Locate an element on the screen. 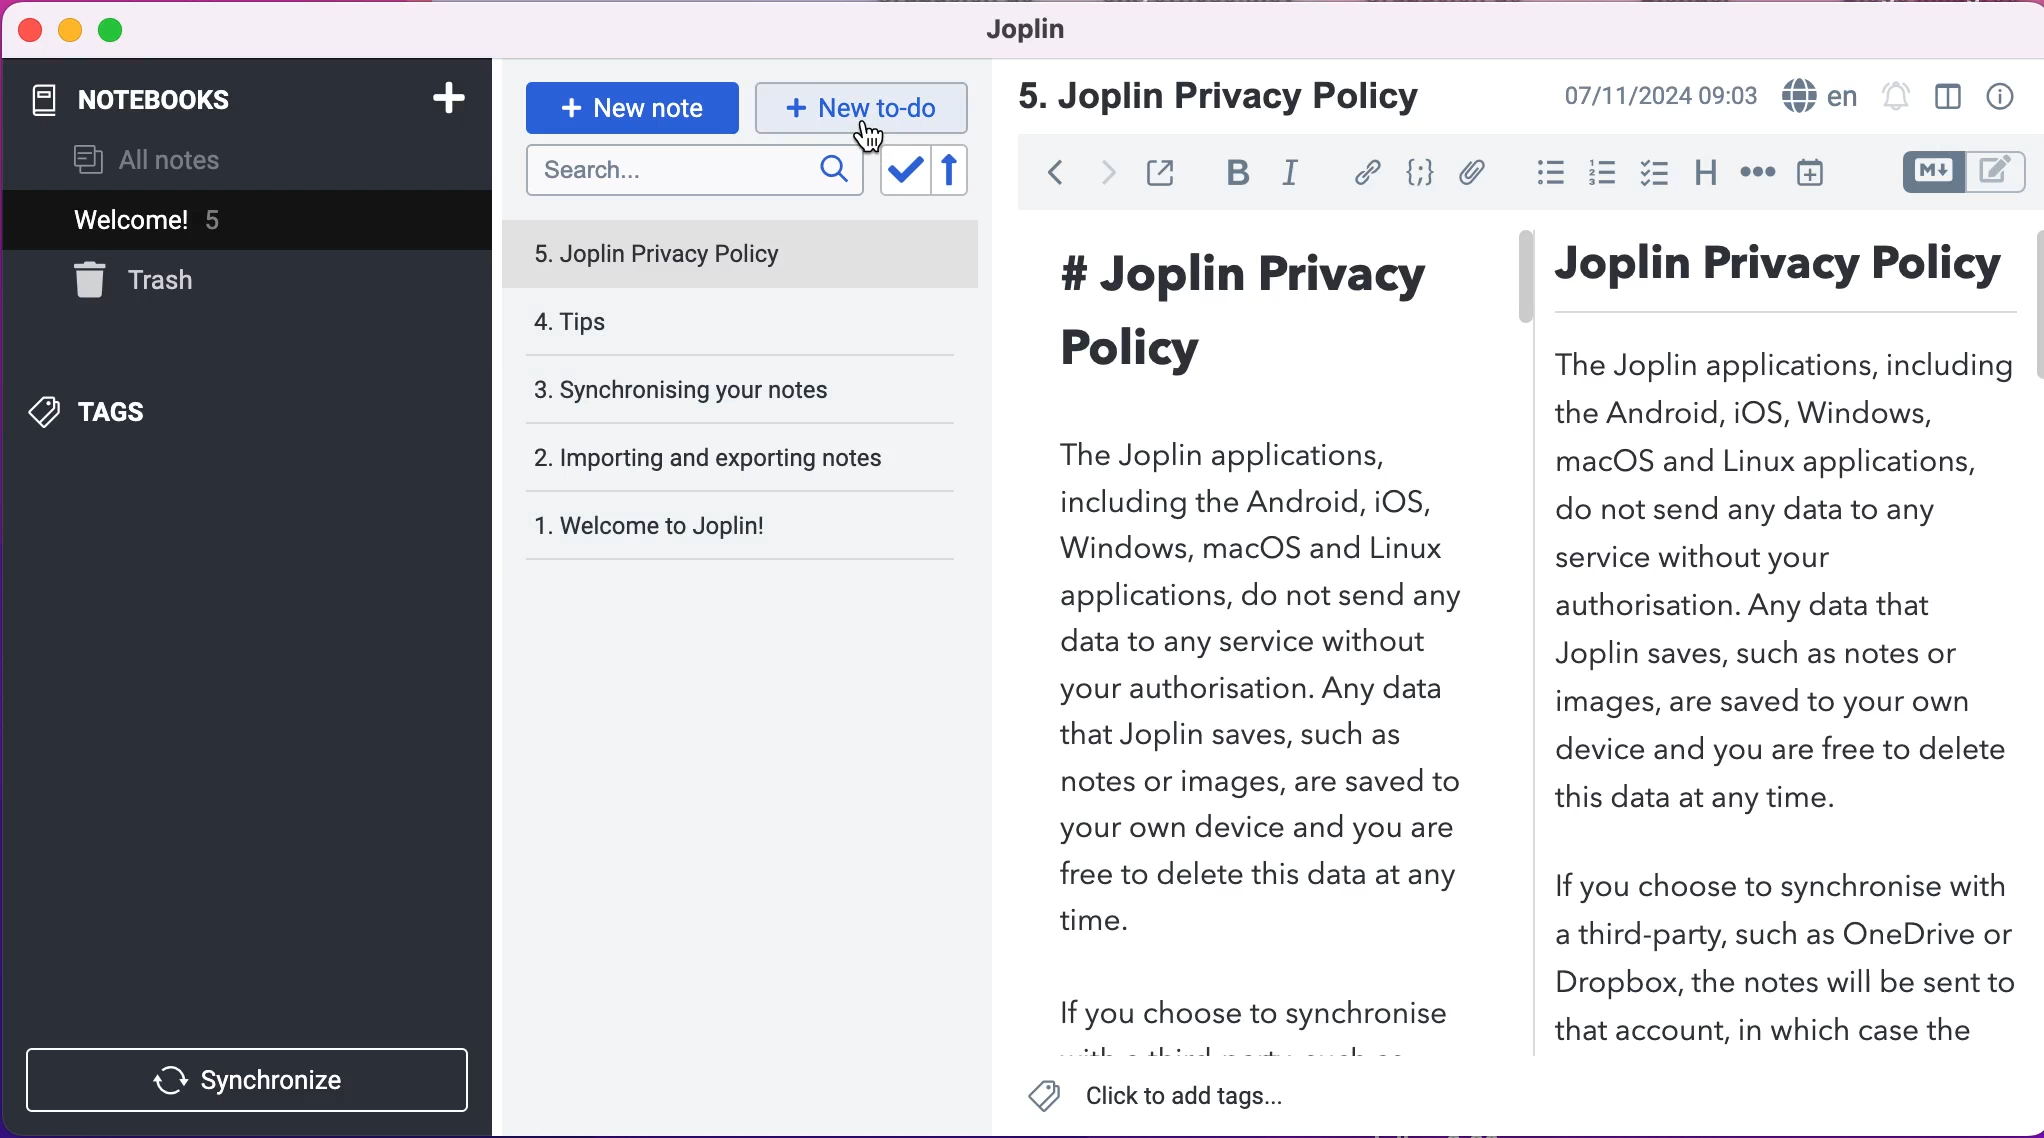 Image resolution: width=2044 pixels, height=1138 pixels. back is located at coordinates (1055, 176).